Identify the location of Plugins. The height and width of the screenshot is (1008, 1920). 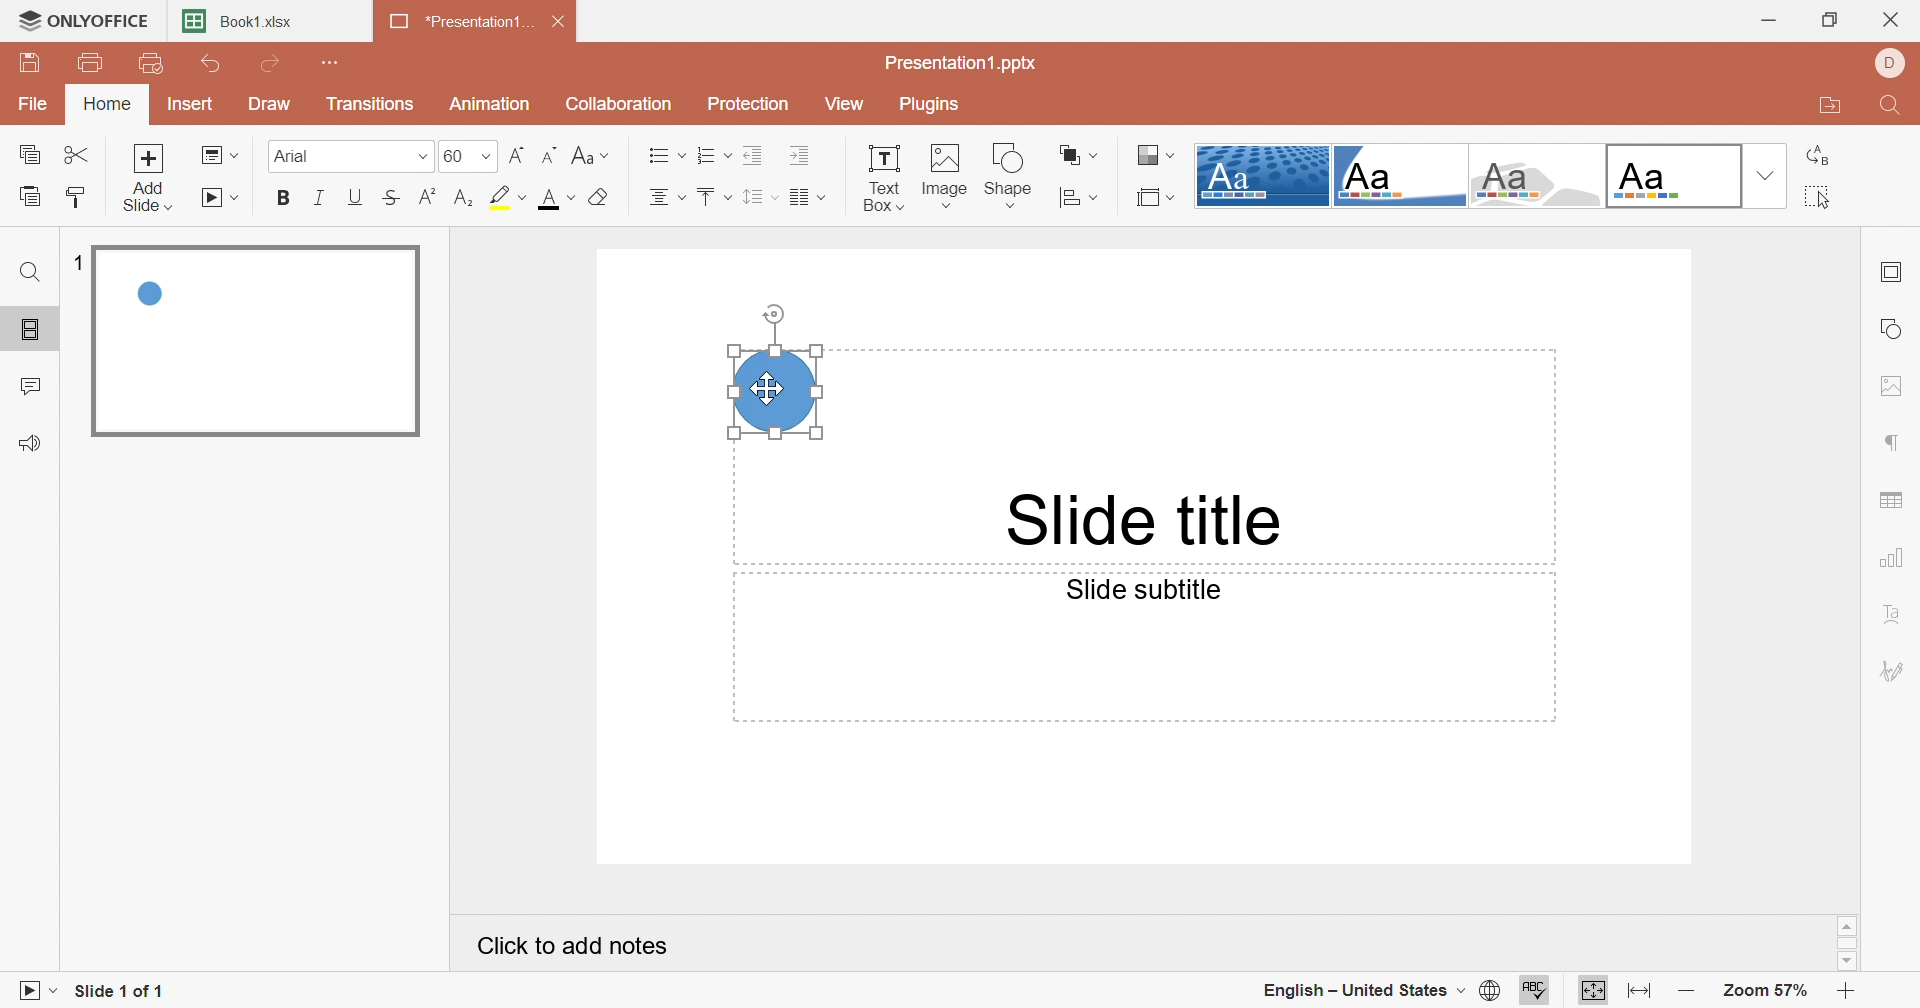
(931, 104).